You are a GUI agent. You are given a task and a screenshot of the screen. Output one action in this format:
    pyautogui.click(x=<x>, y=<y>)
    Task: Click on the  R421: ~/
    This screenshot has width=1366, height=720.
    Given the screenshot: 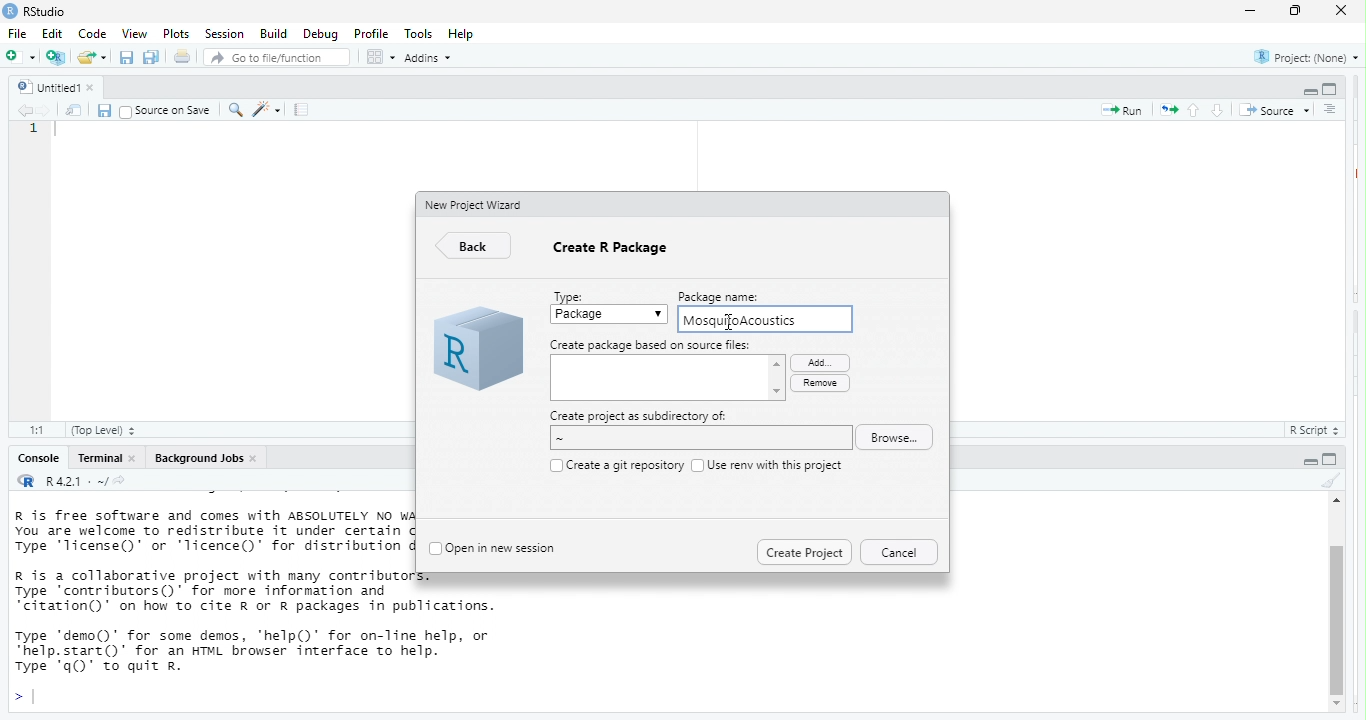 What is the action you would take?
    pyautogui.click(x=96, y=481)
    